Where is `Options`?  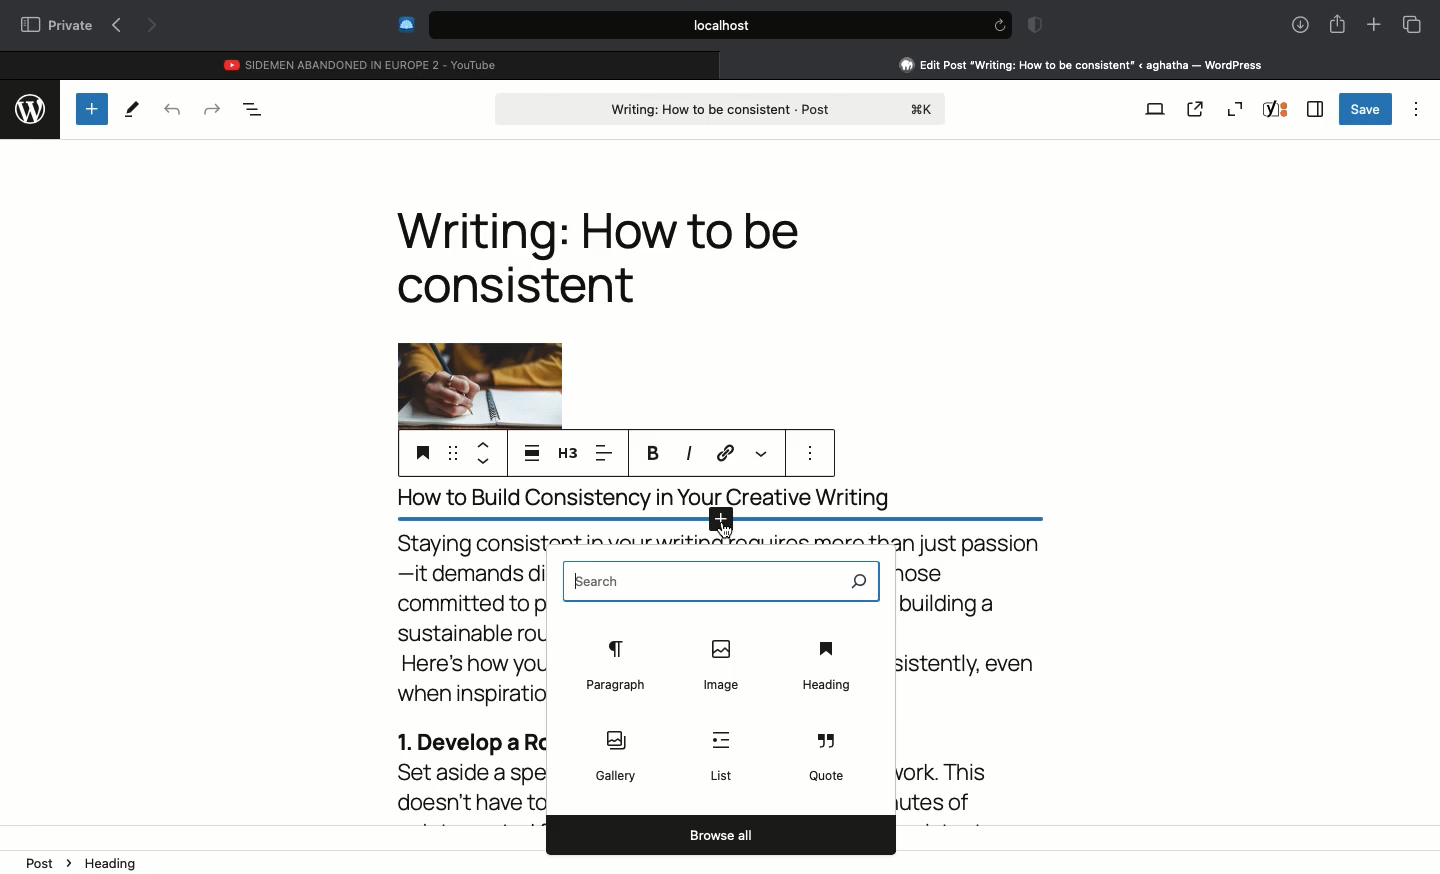
Options is located at coordinates (1418, 106).